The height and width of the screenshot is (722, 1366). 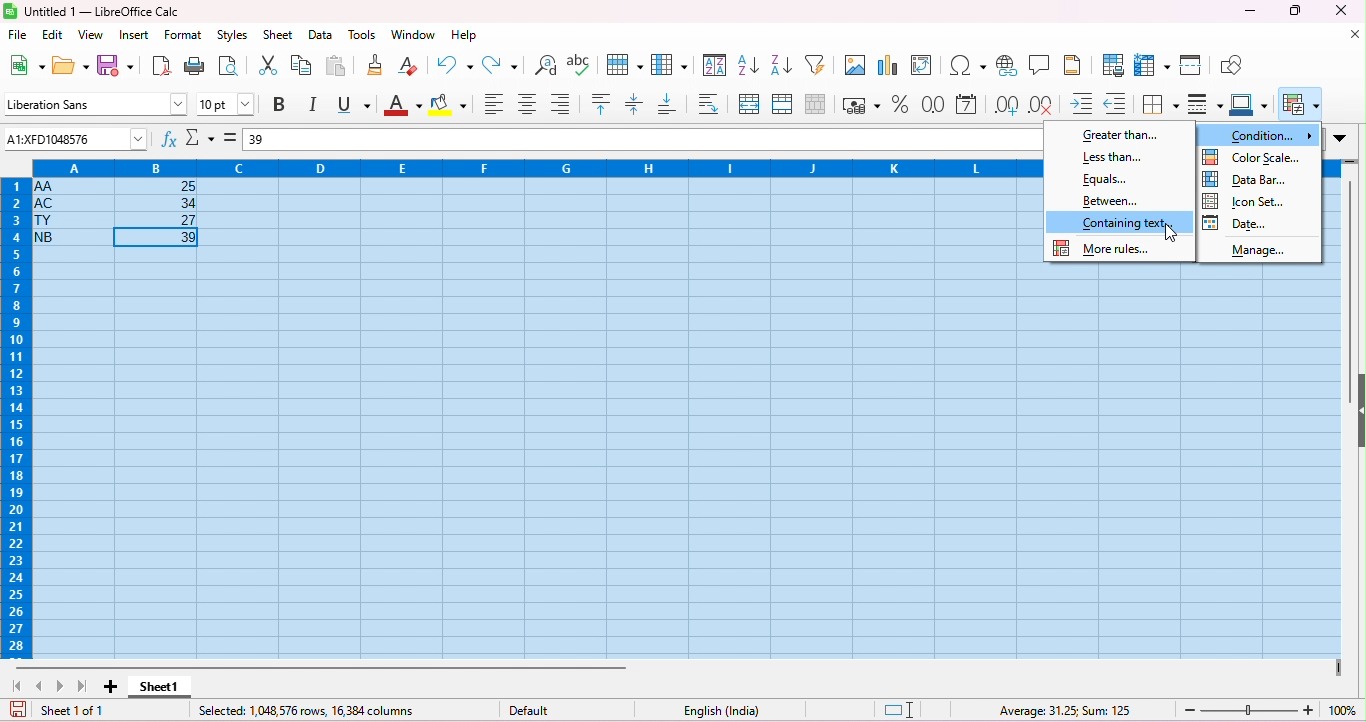 I want to click on column, so click(x=669, y=64).